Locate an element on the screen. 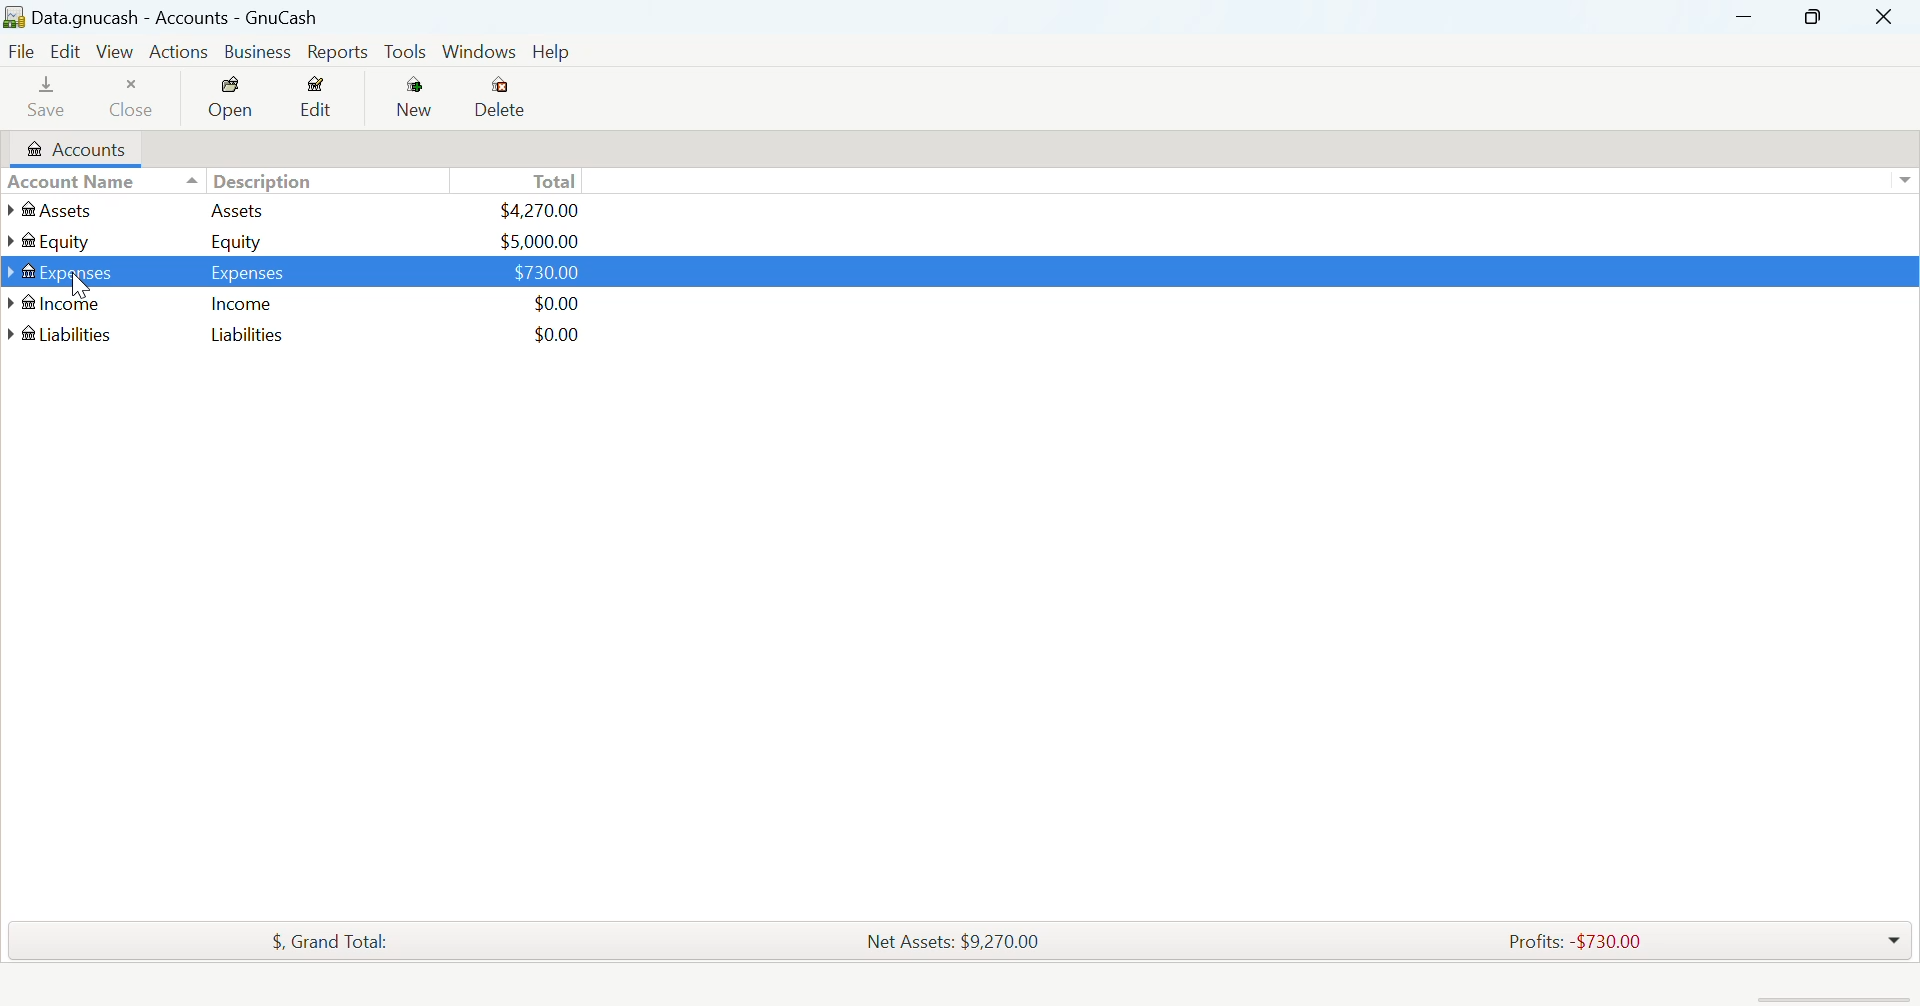 The width and height of the screenshot is (1920, 1006). Accounts Tab Open is located at coordinates (73, 153).